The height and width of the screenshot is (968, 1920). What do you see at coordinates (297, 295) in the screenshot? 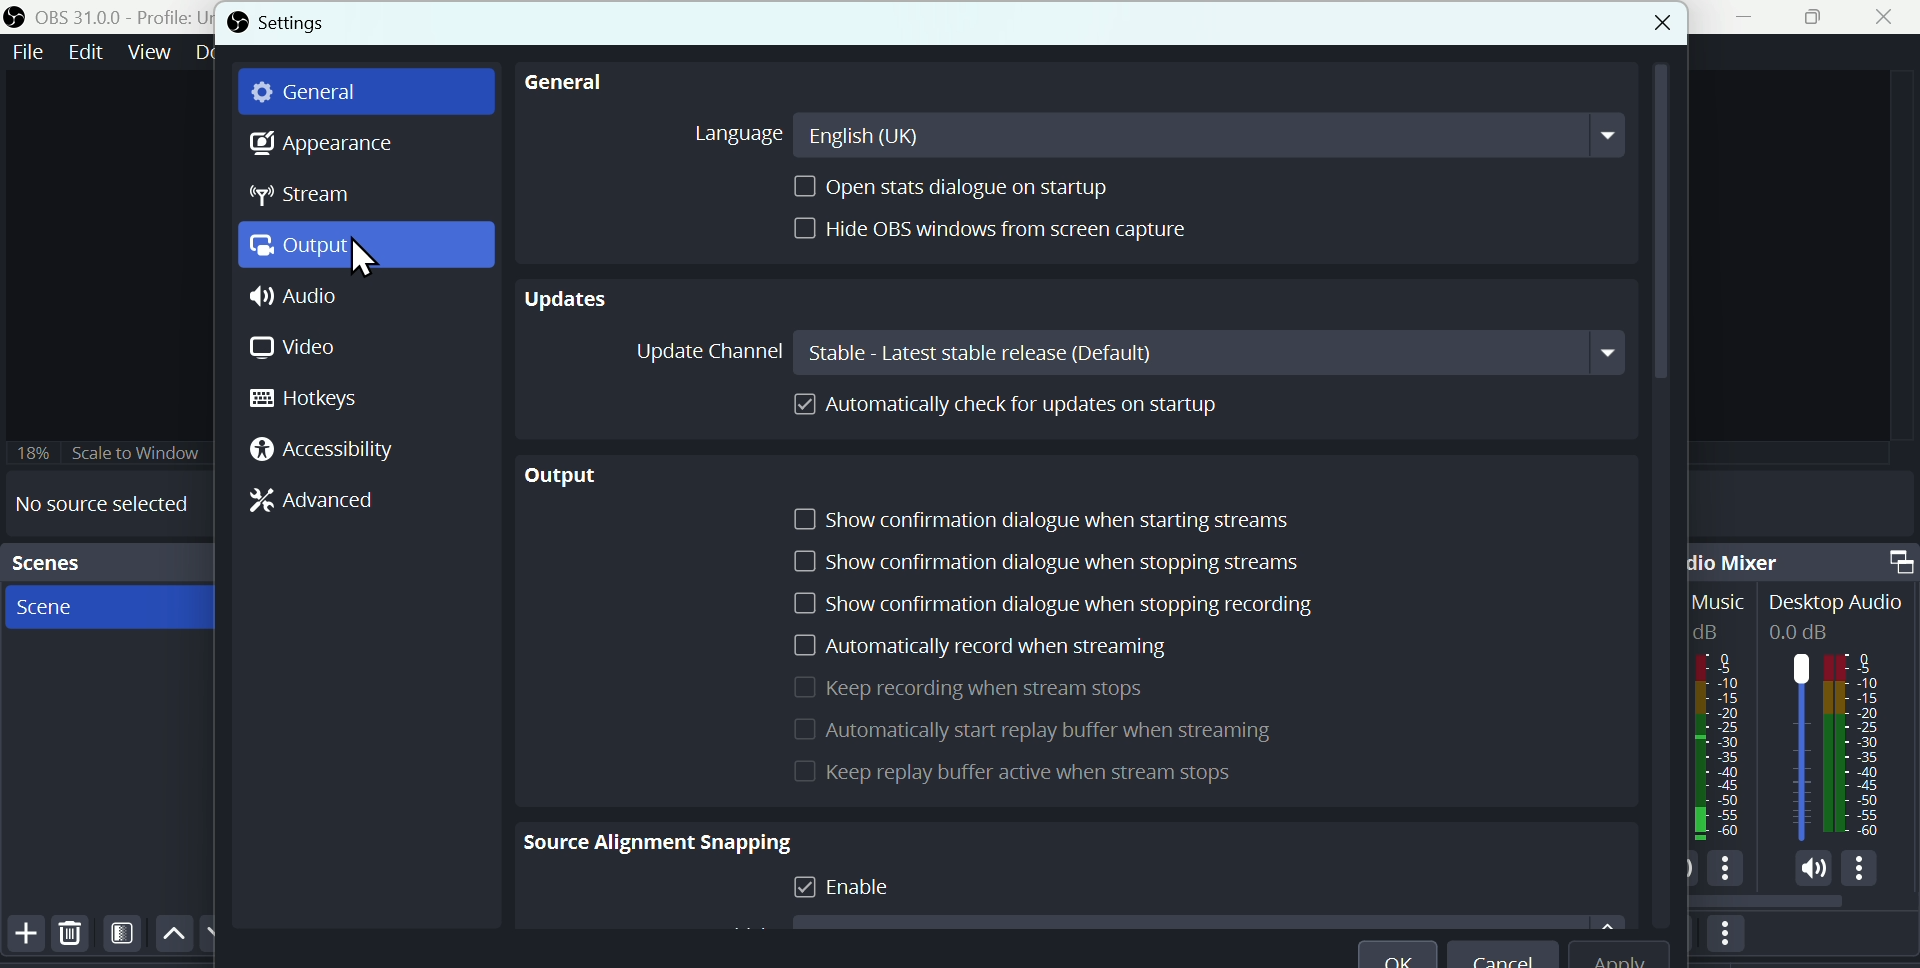
I see `Audio` at bounding box center [297, 295].